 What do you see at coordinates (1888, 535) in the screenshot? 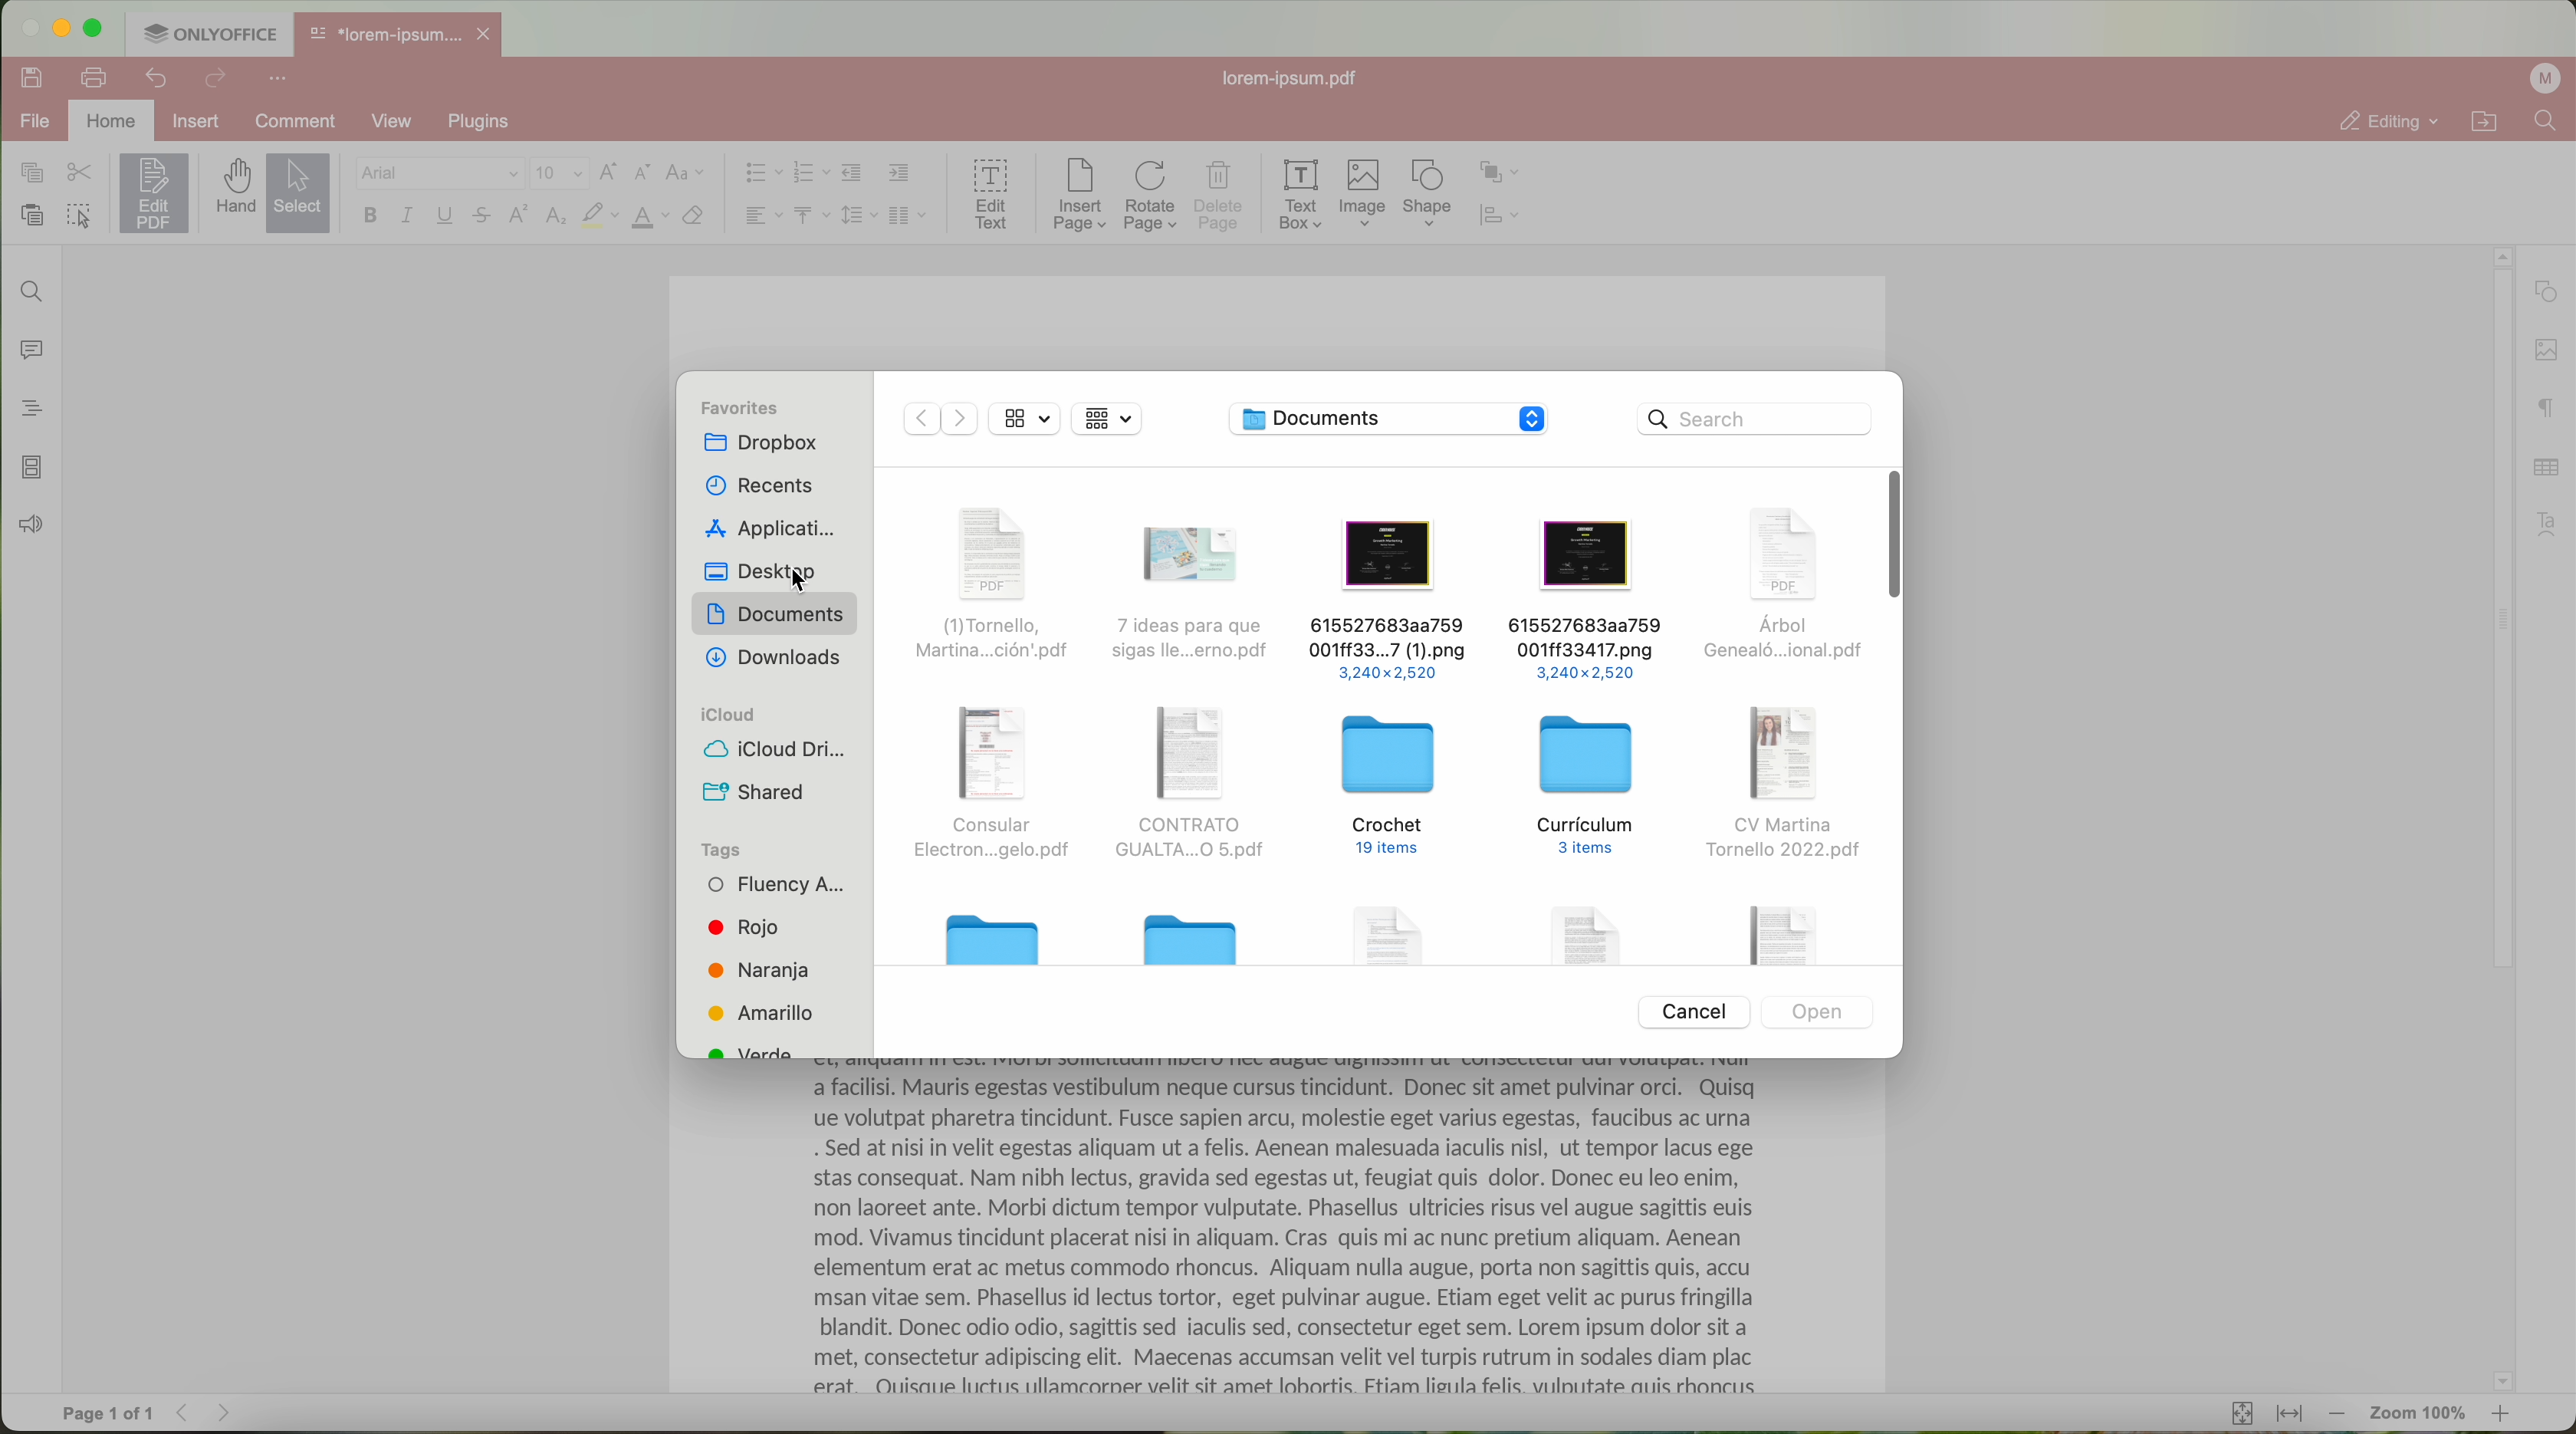
I see `scroll bar` at bounding box center [1888, 535].